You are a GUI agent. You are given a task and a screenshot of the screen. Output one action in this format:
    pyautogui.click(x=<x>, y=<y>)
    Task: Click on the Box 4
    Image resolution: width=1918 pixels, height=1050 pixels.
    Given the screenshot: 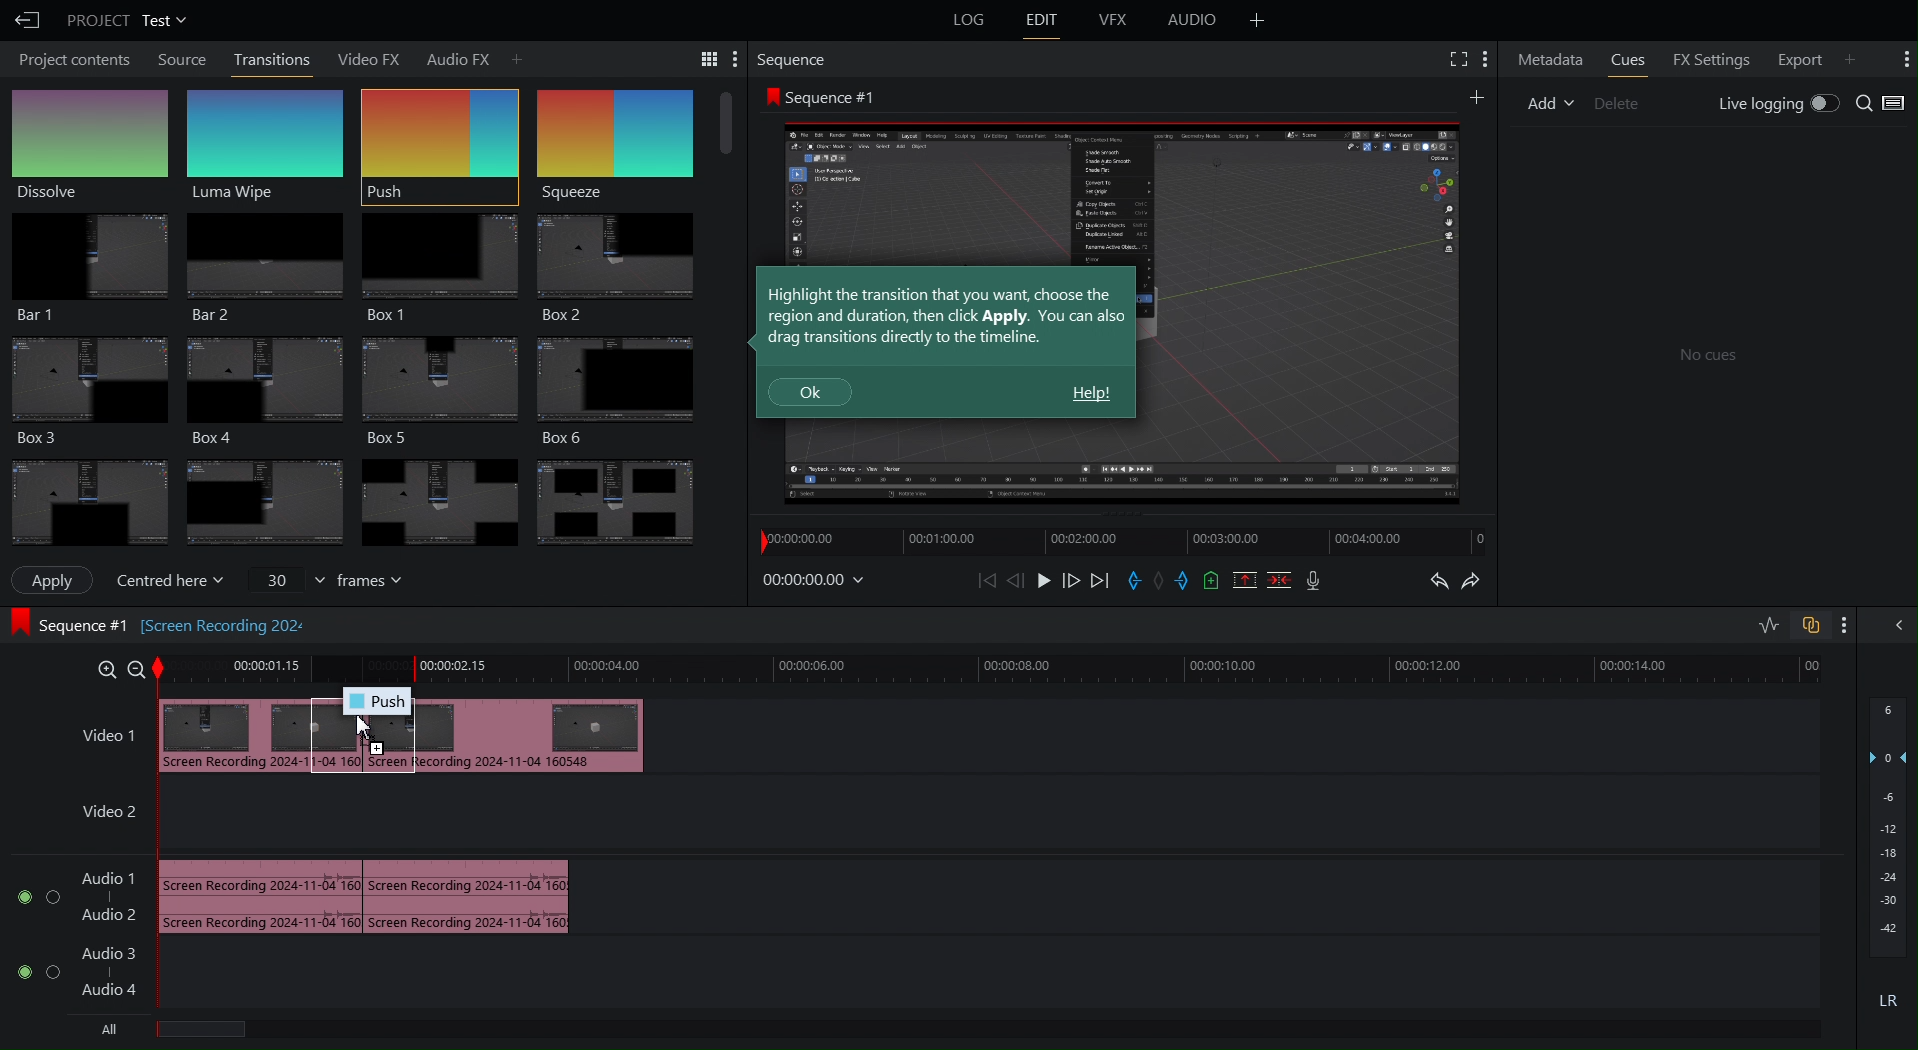 What is the action you would take?
    pyautogui.click(x=255, y=390)
    